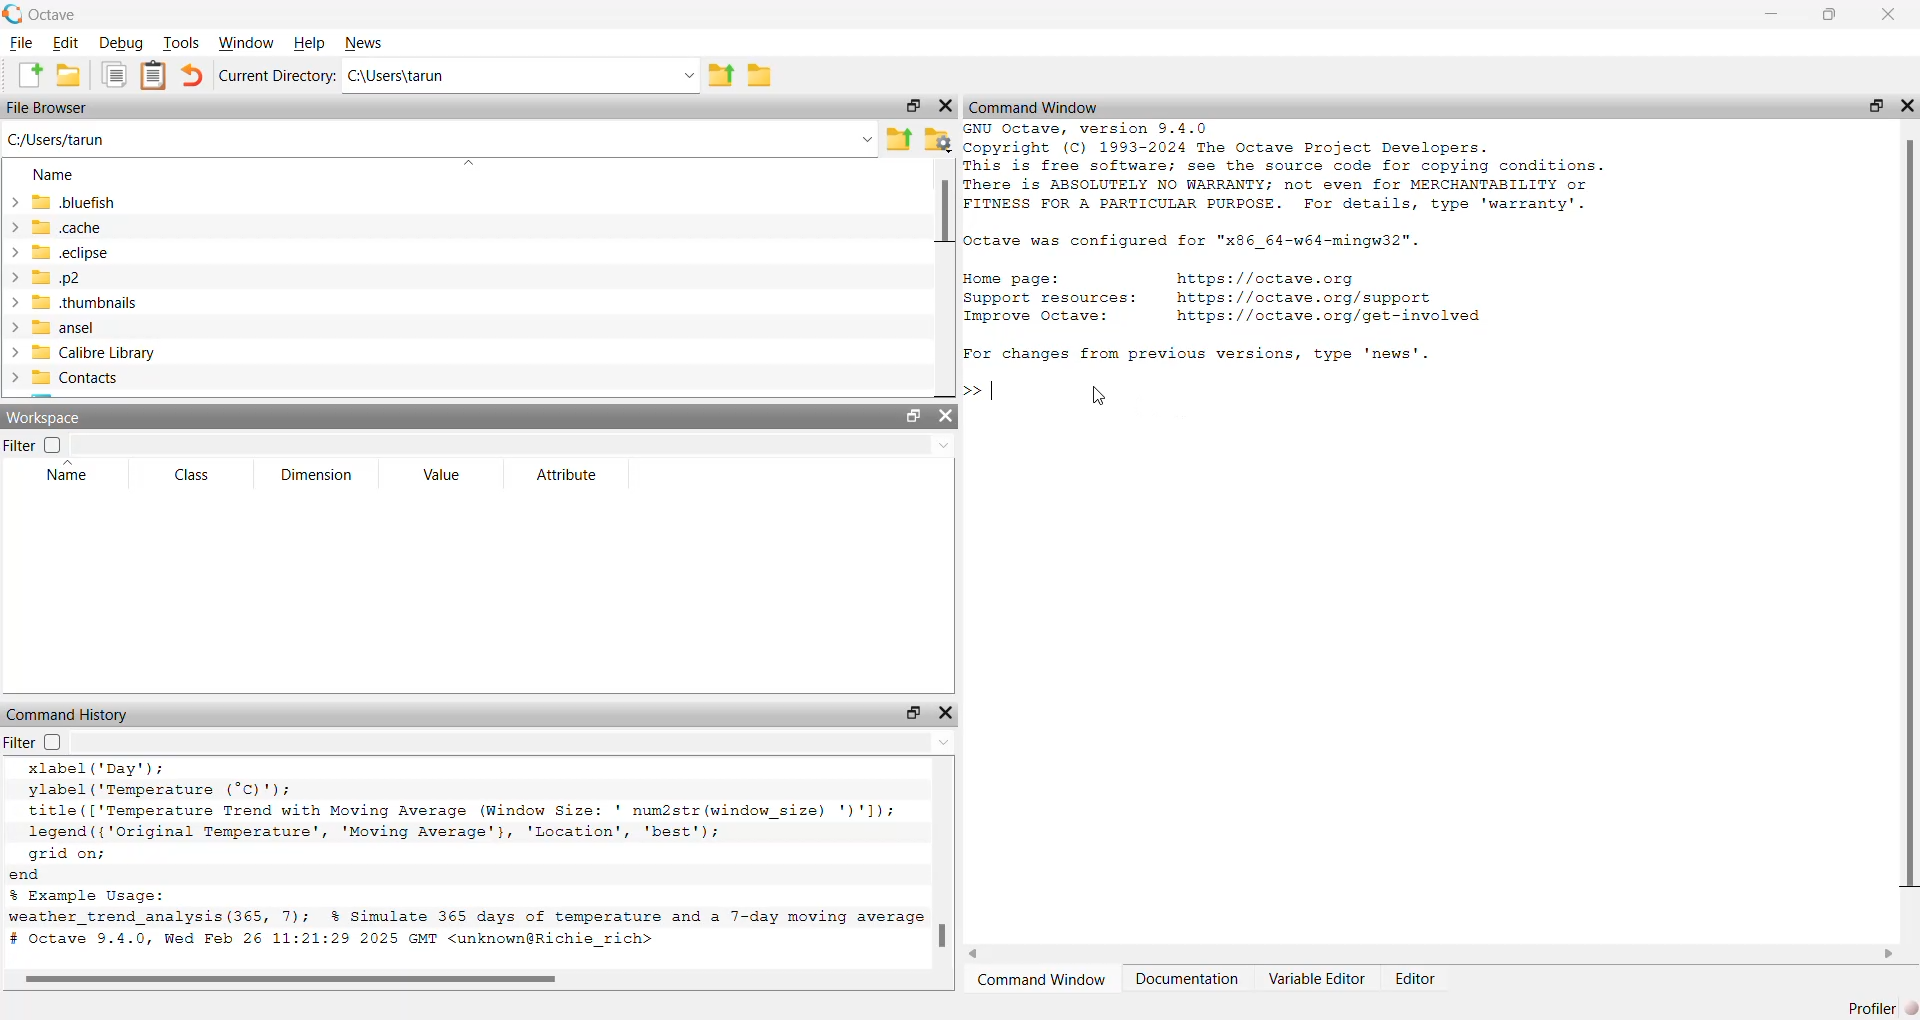 This screenshot has width=1920, height=1020. What do you see at coordinates (1868, 106) in the screenshot?
I see `maximise` at bounding box center [1868, 106].